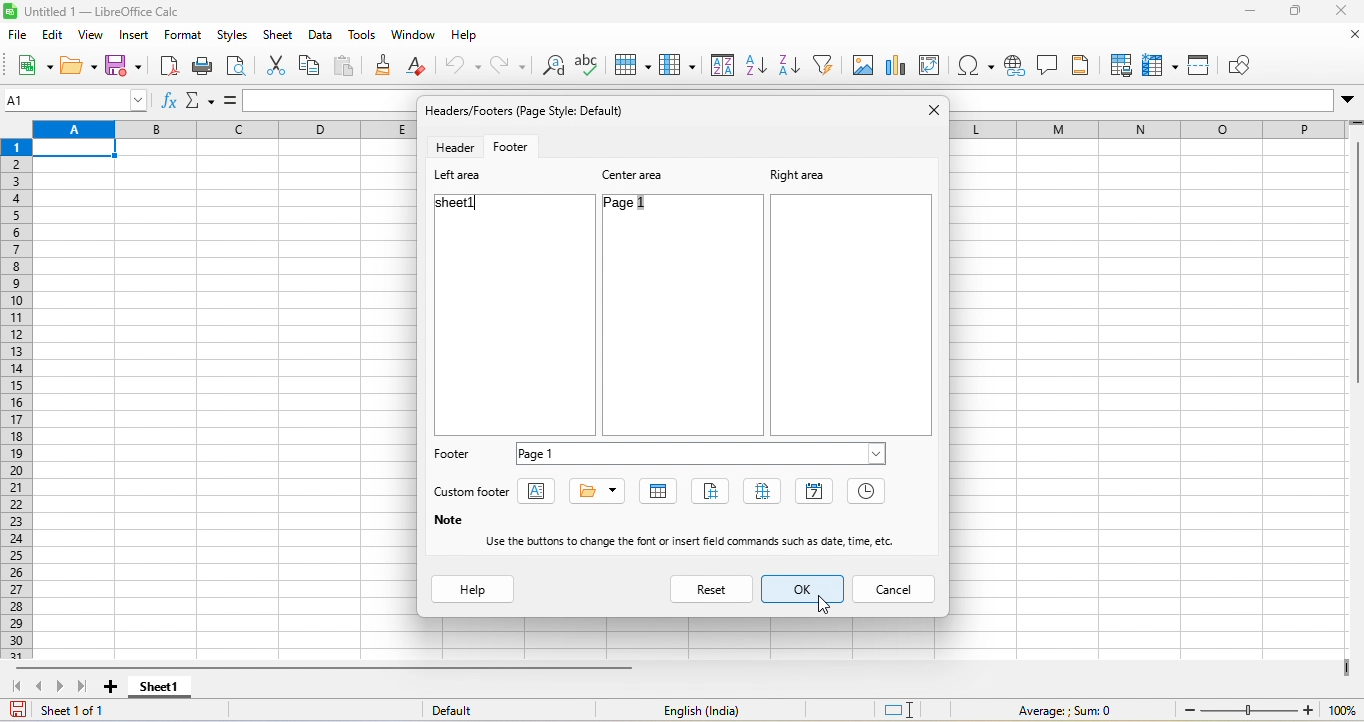  Describe the element at coordinates (165, 70) in the screenshot. I see `export direct as pdf` at that location.